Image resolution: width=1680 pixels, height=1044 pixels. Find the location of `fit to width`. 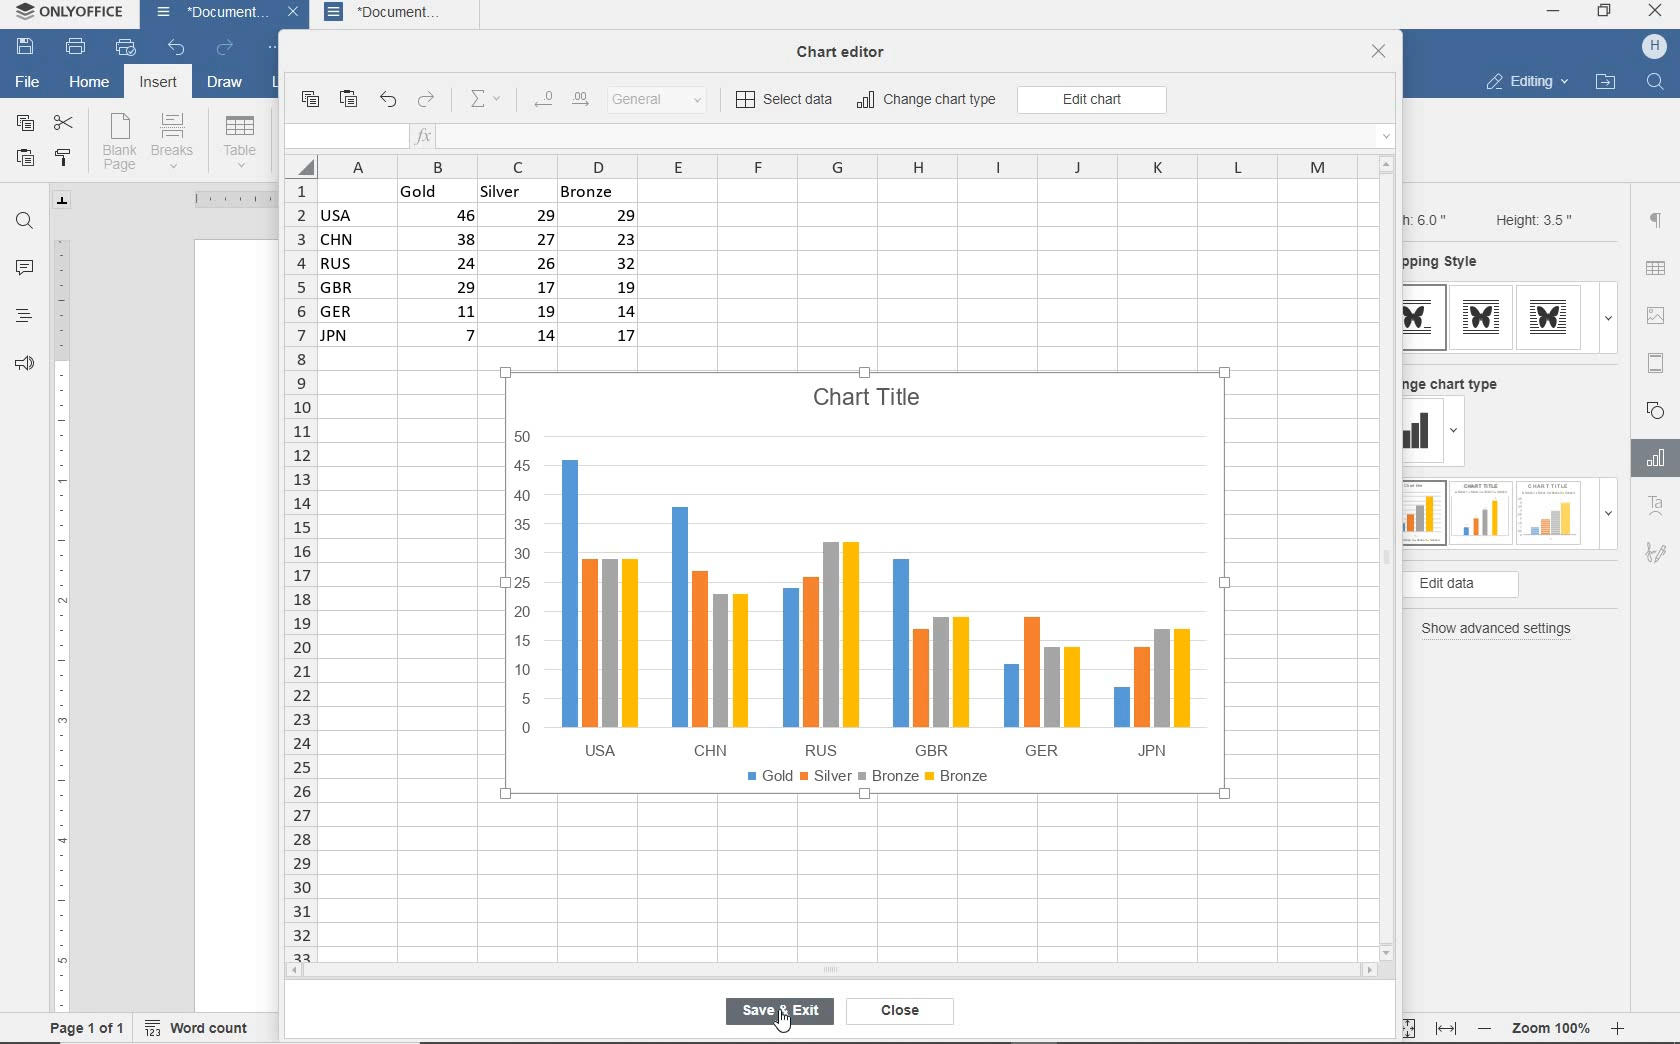

fit to width is located at coordinates (1445, 1028).